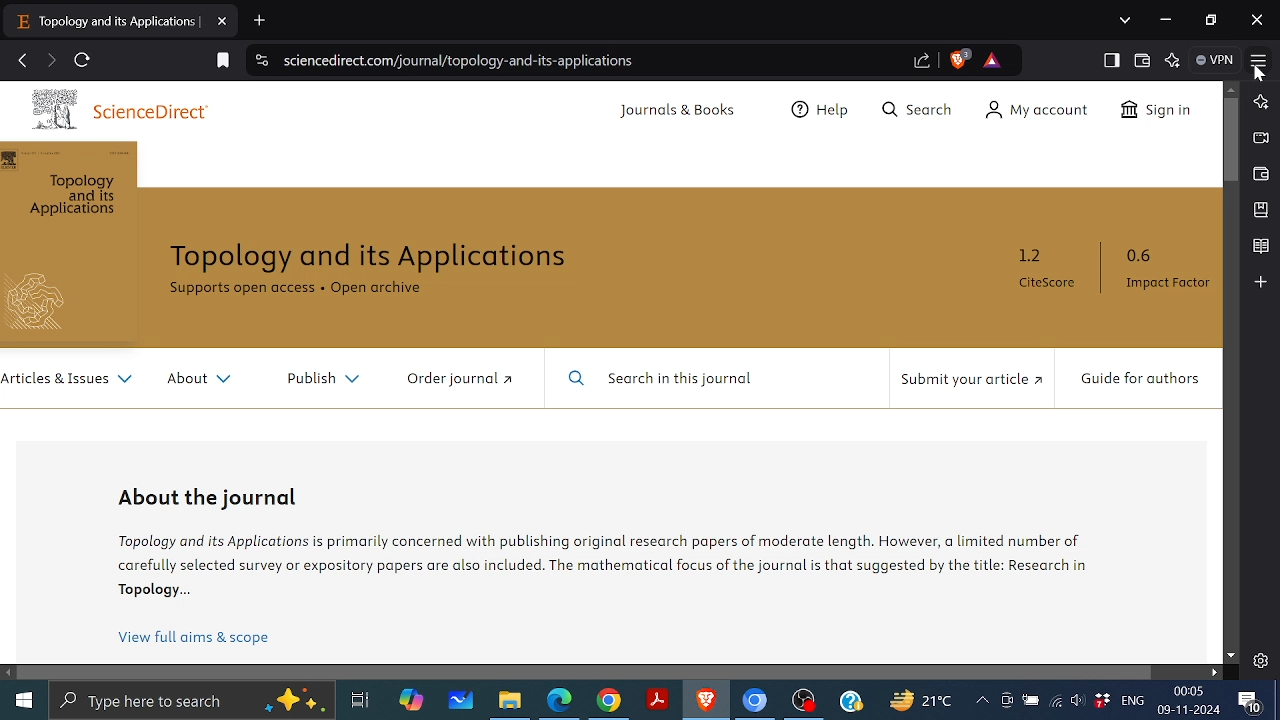  Describe the element at coordinates (409, 697) in the screenshot. I see `Copilot` at that location.